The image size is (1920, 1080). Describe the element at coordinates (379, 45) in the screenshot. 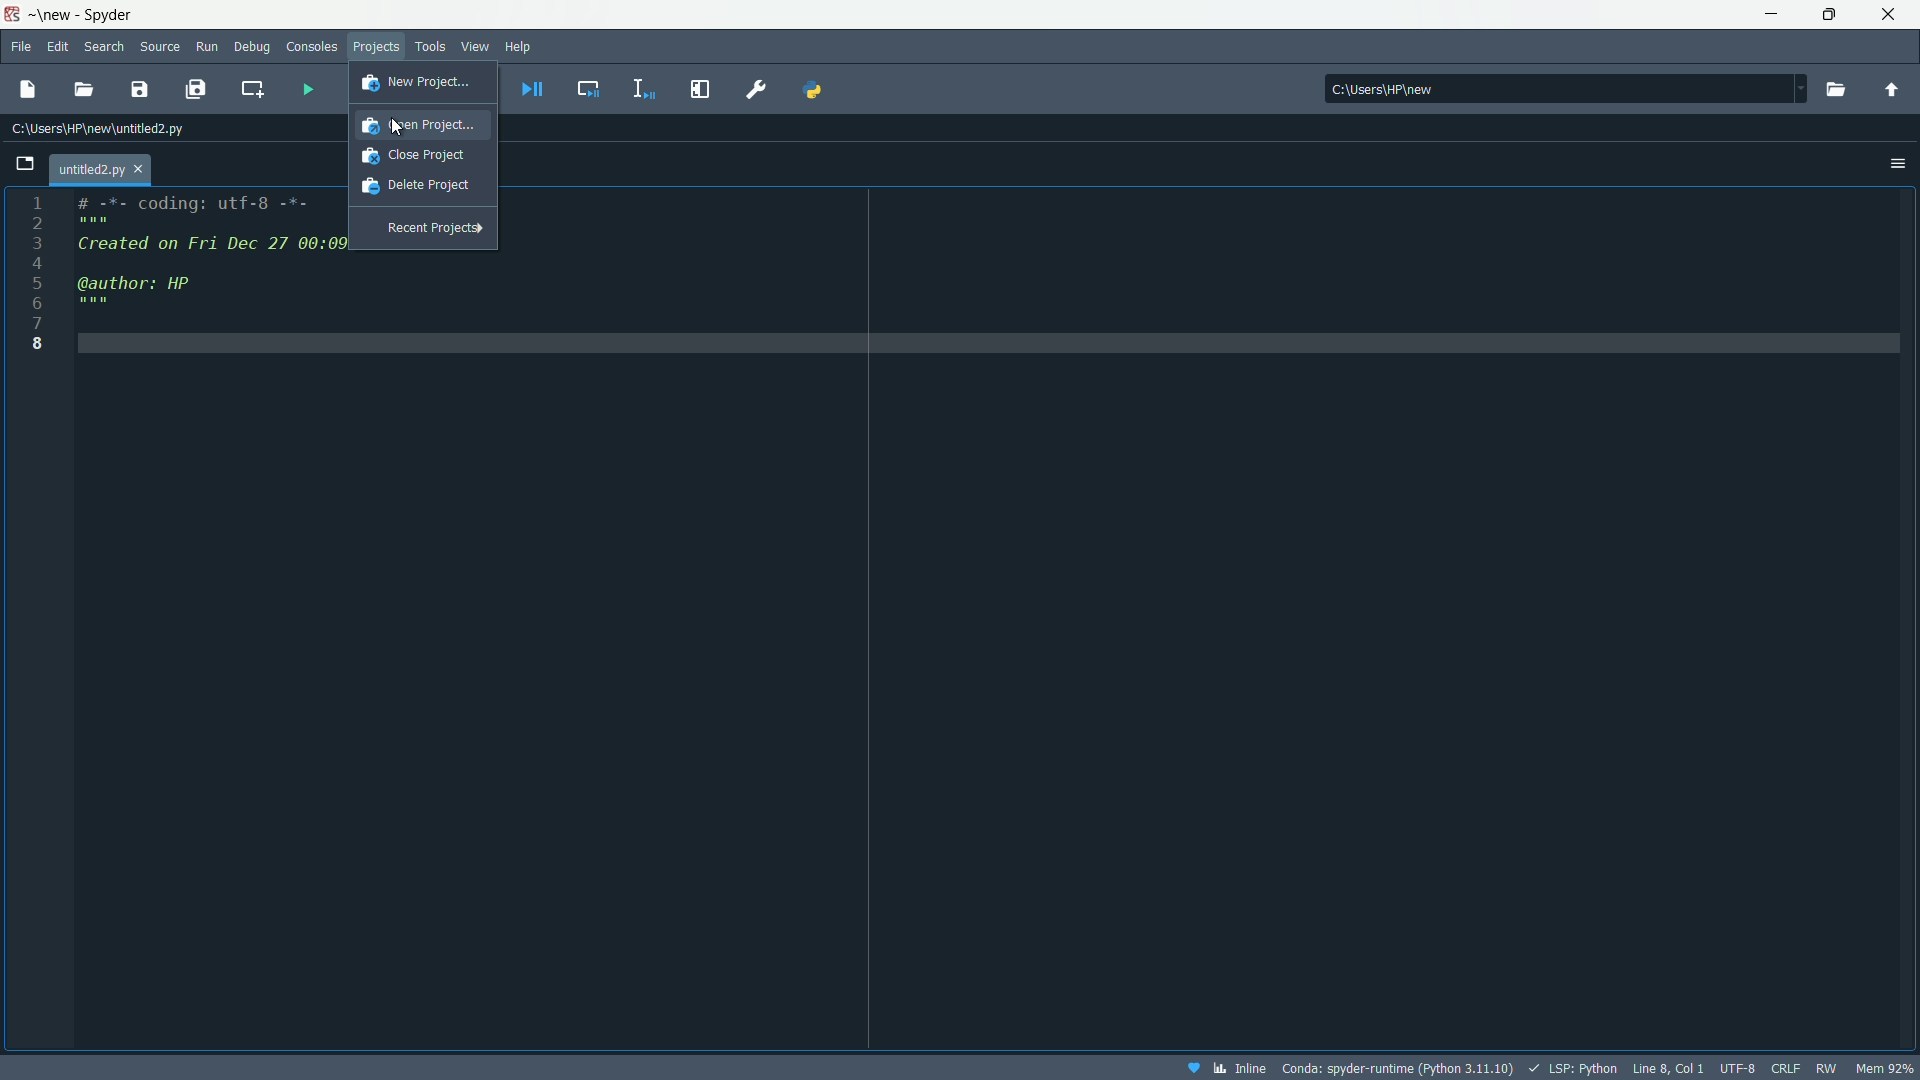

I see `Projects` at that location.